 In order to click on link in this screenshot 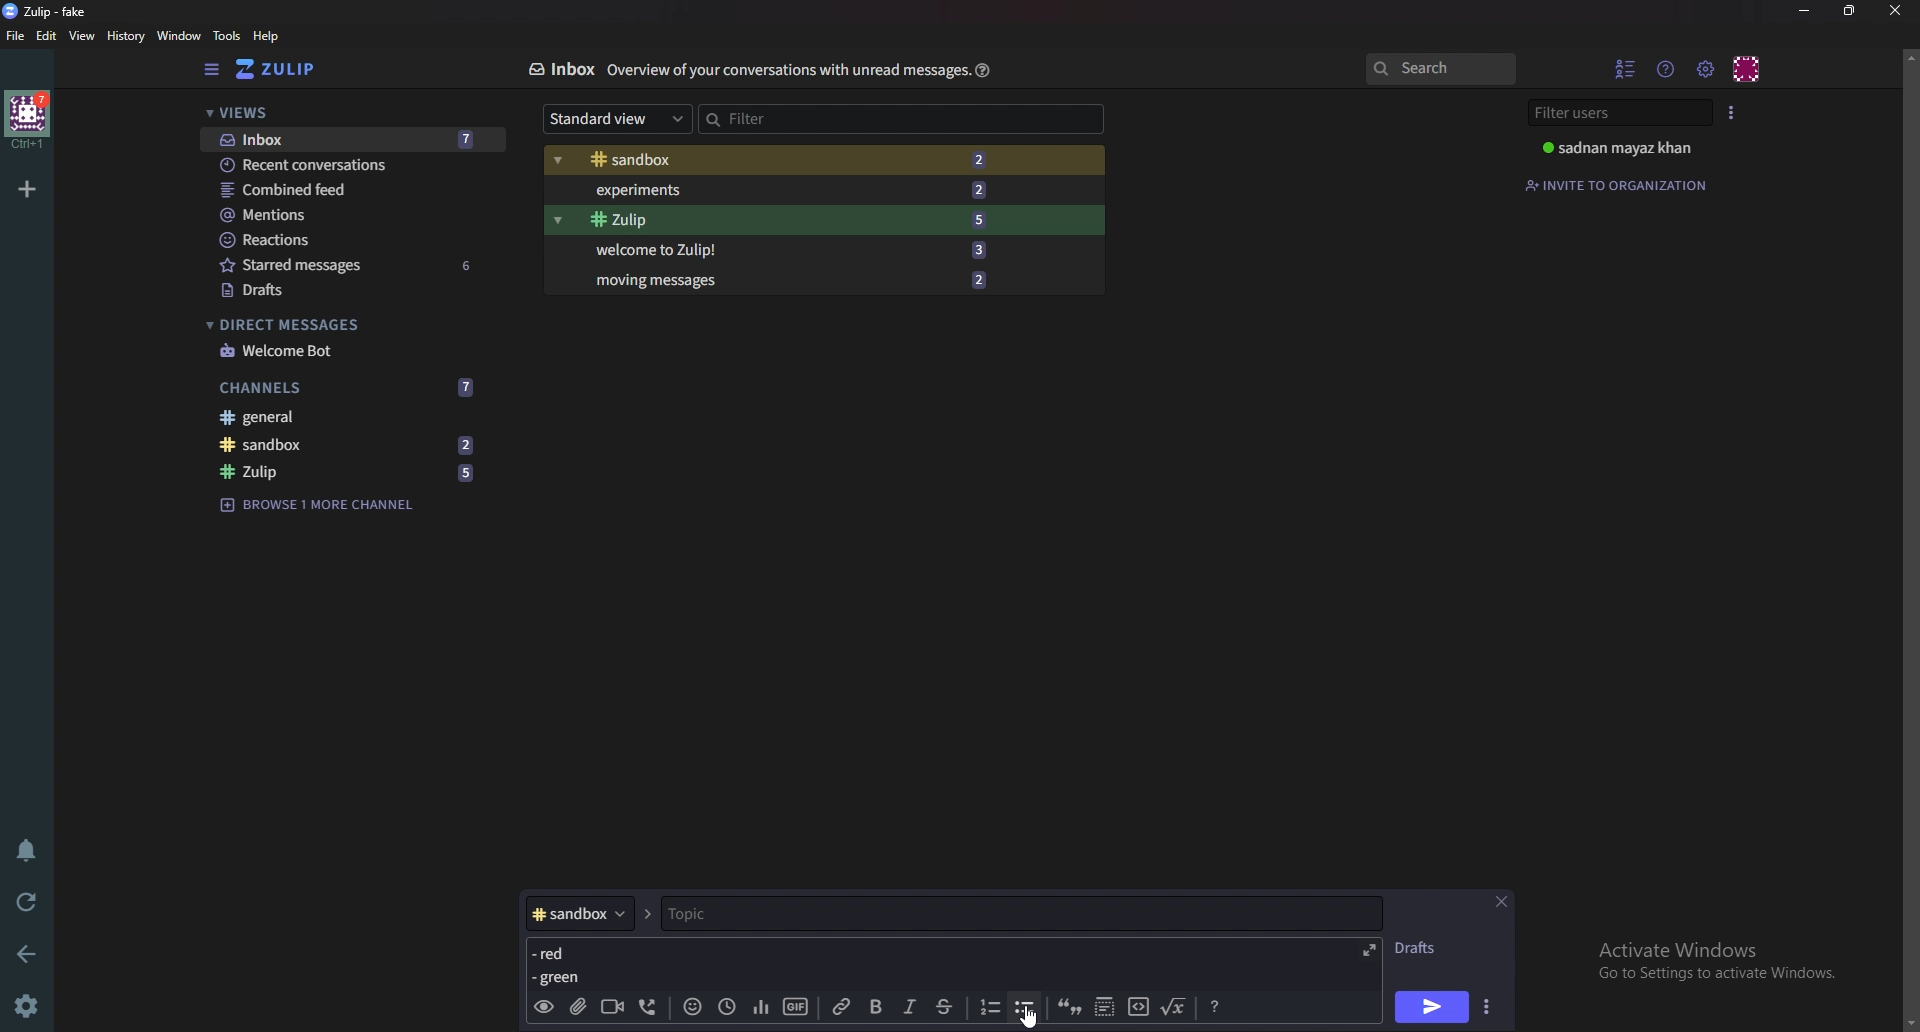, I will do `click(845, 1007)`.